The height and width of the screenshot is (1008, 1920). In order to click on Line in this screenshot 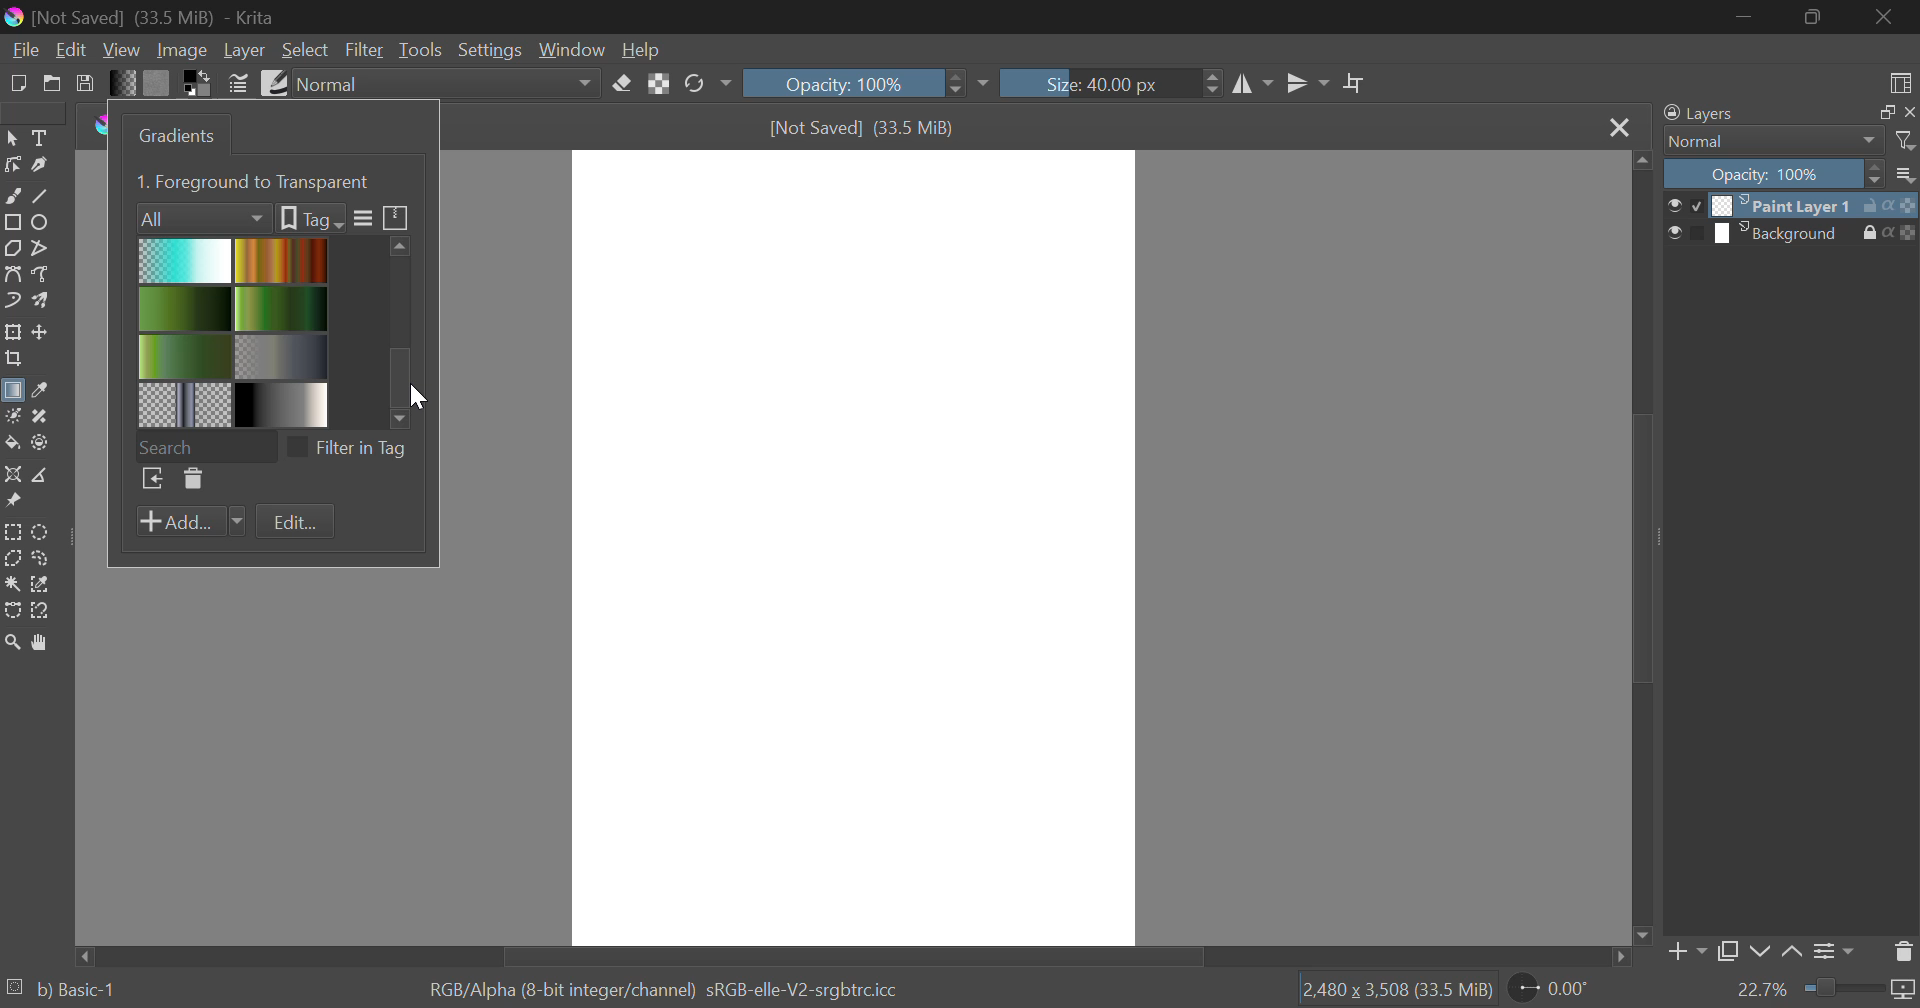, I will do `click(41, 194)`.